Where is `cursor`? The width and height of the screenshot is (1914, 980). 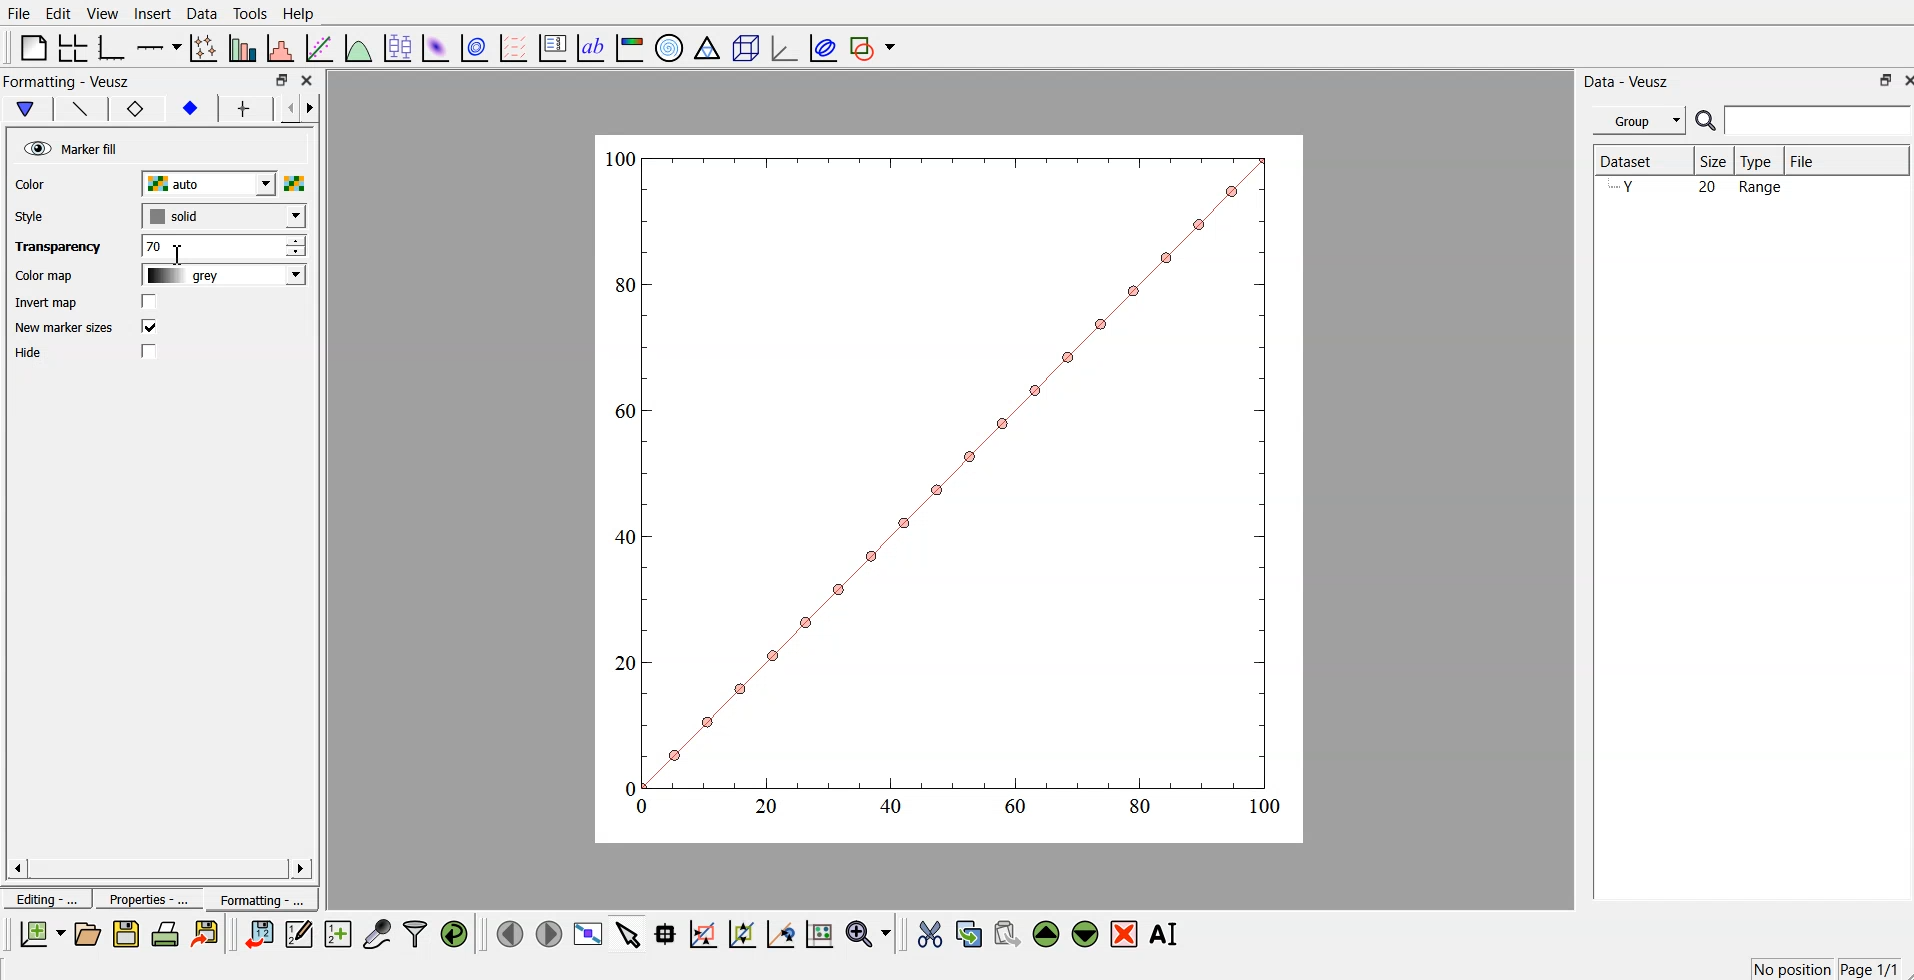
cursor is located at coordinates (177, 254).